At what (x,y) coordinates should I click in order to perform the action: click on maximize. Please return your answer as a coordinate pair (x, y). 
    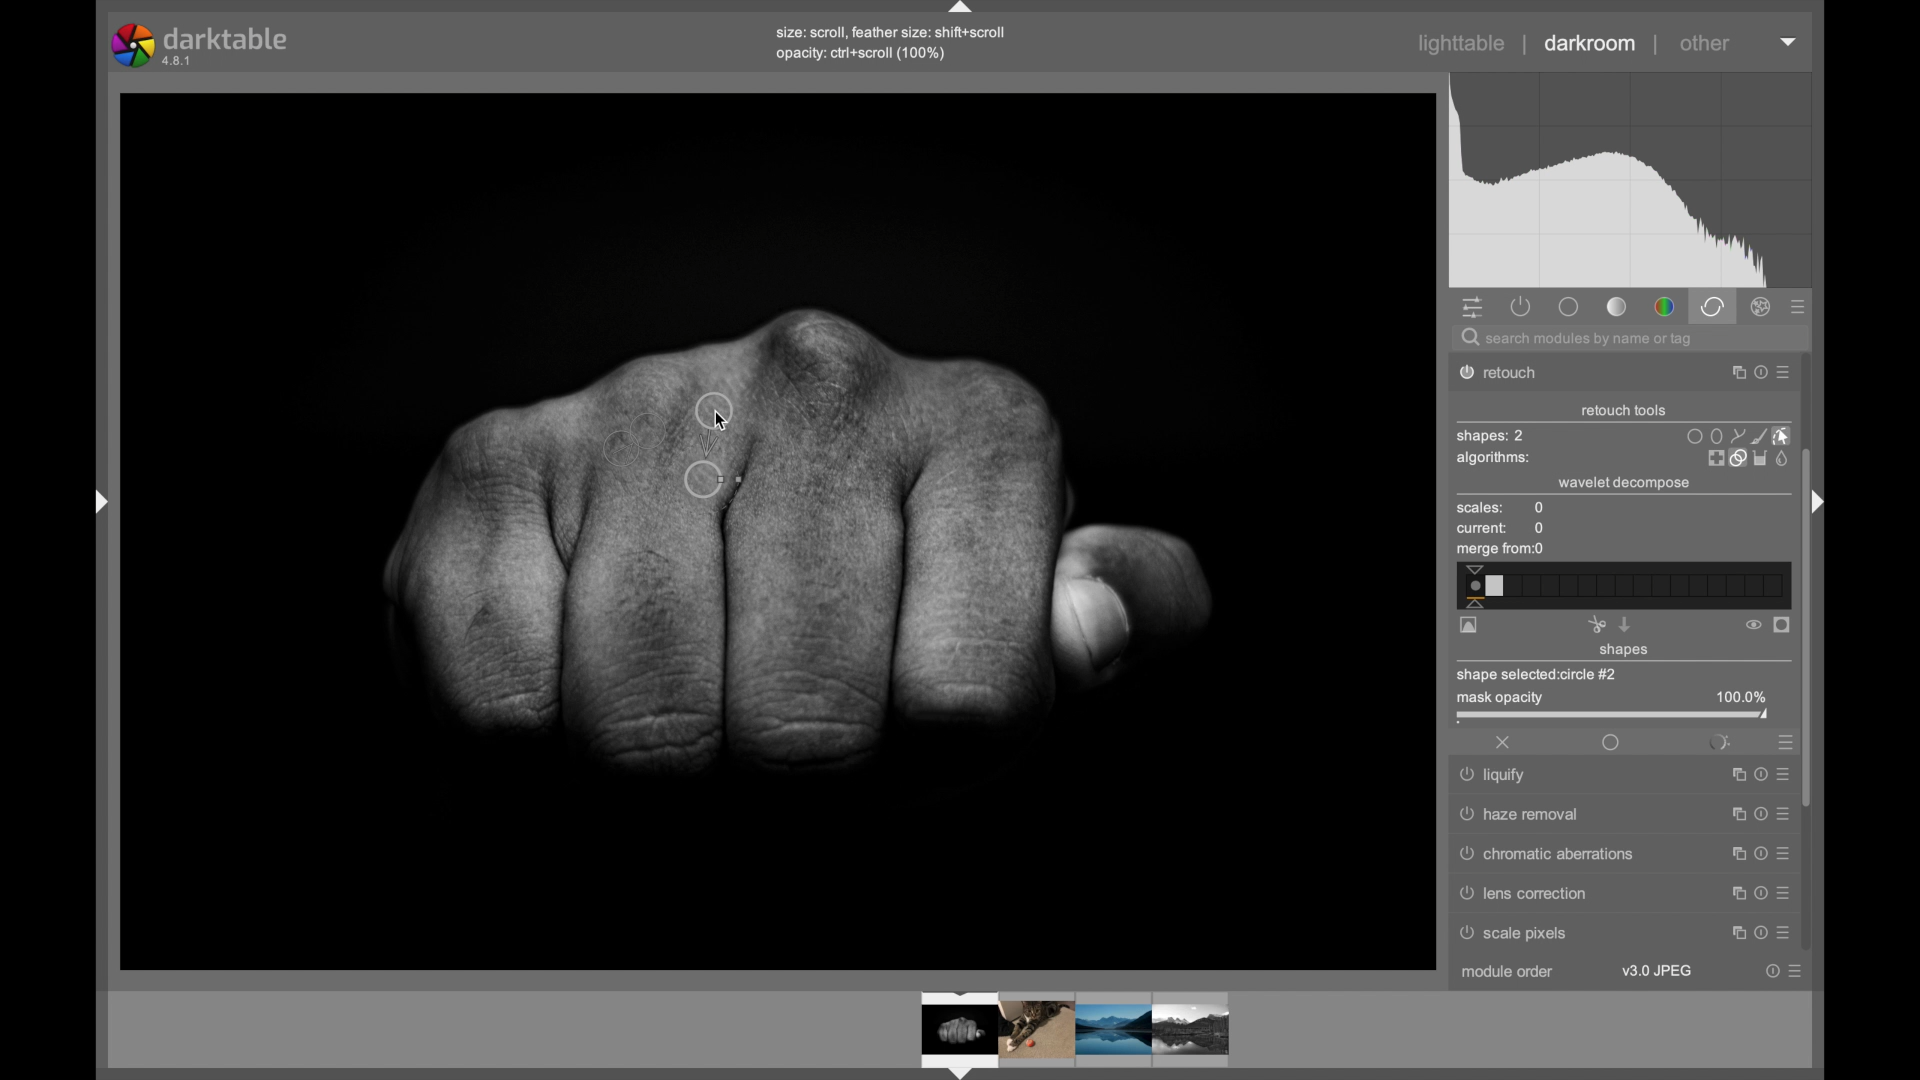
    Looking at the image, I should click on (1732, 775).